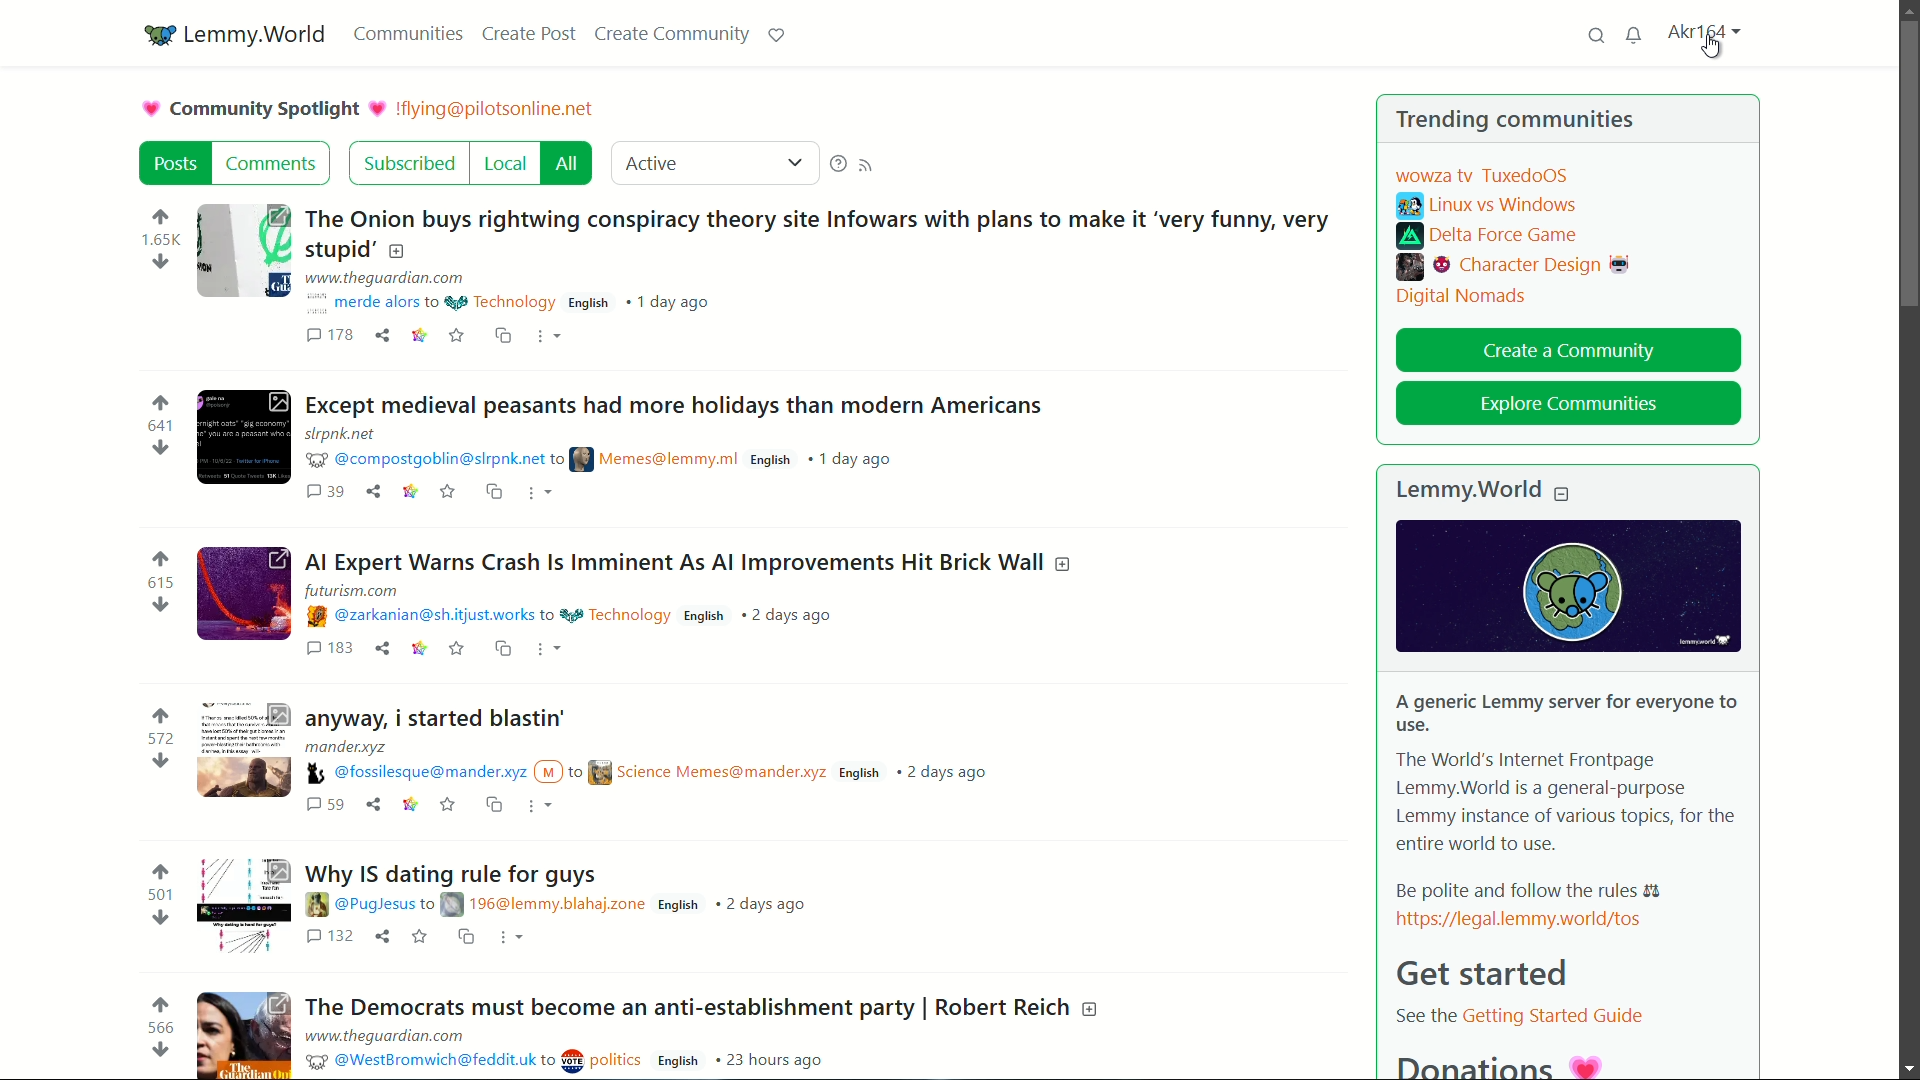 The image size is (1920, 1080). What do you see at coordinates (1570, 353) in the screenshot?
I see `create a community` at bounding box center [1570, 353].